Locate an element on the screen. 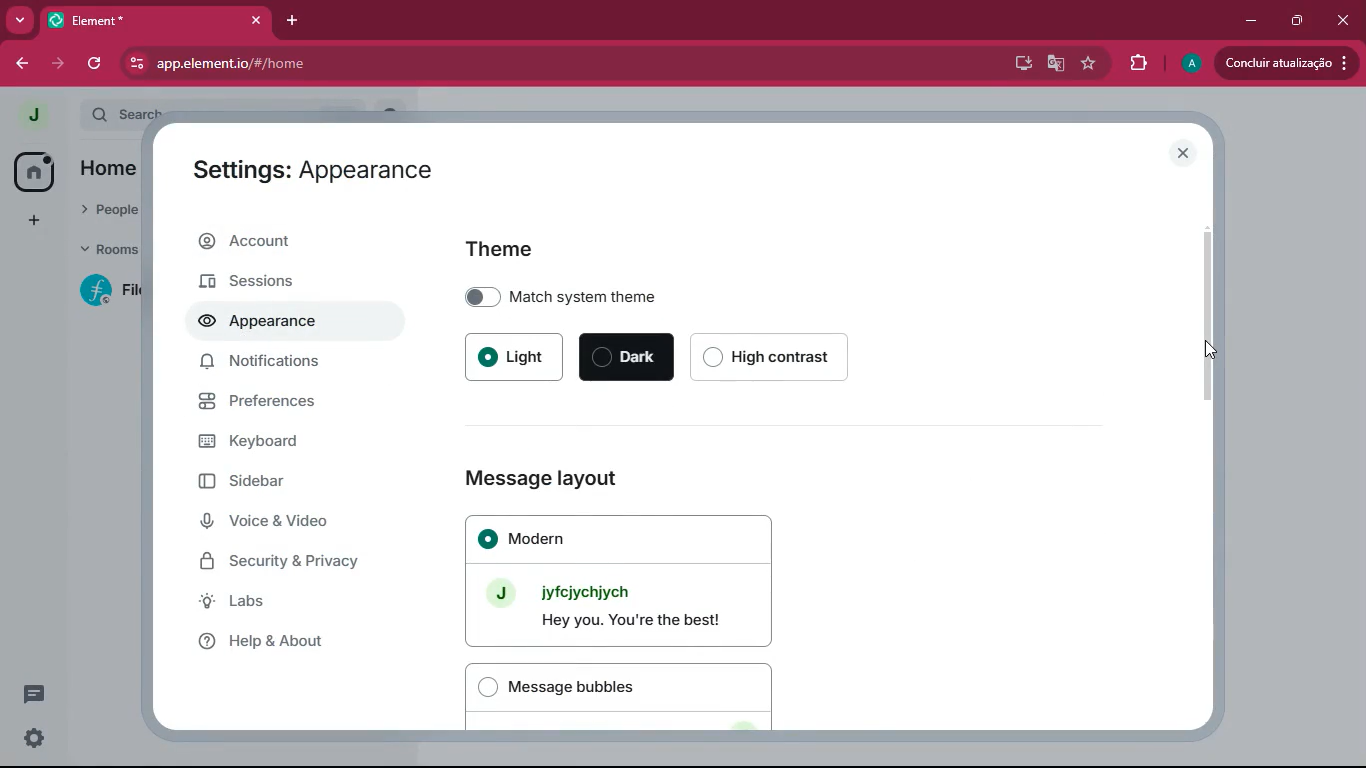 The image size is (1366, 768). profile picture is located at coordinates (31, 114).